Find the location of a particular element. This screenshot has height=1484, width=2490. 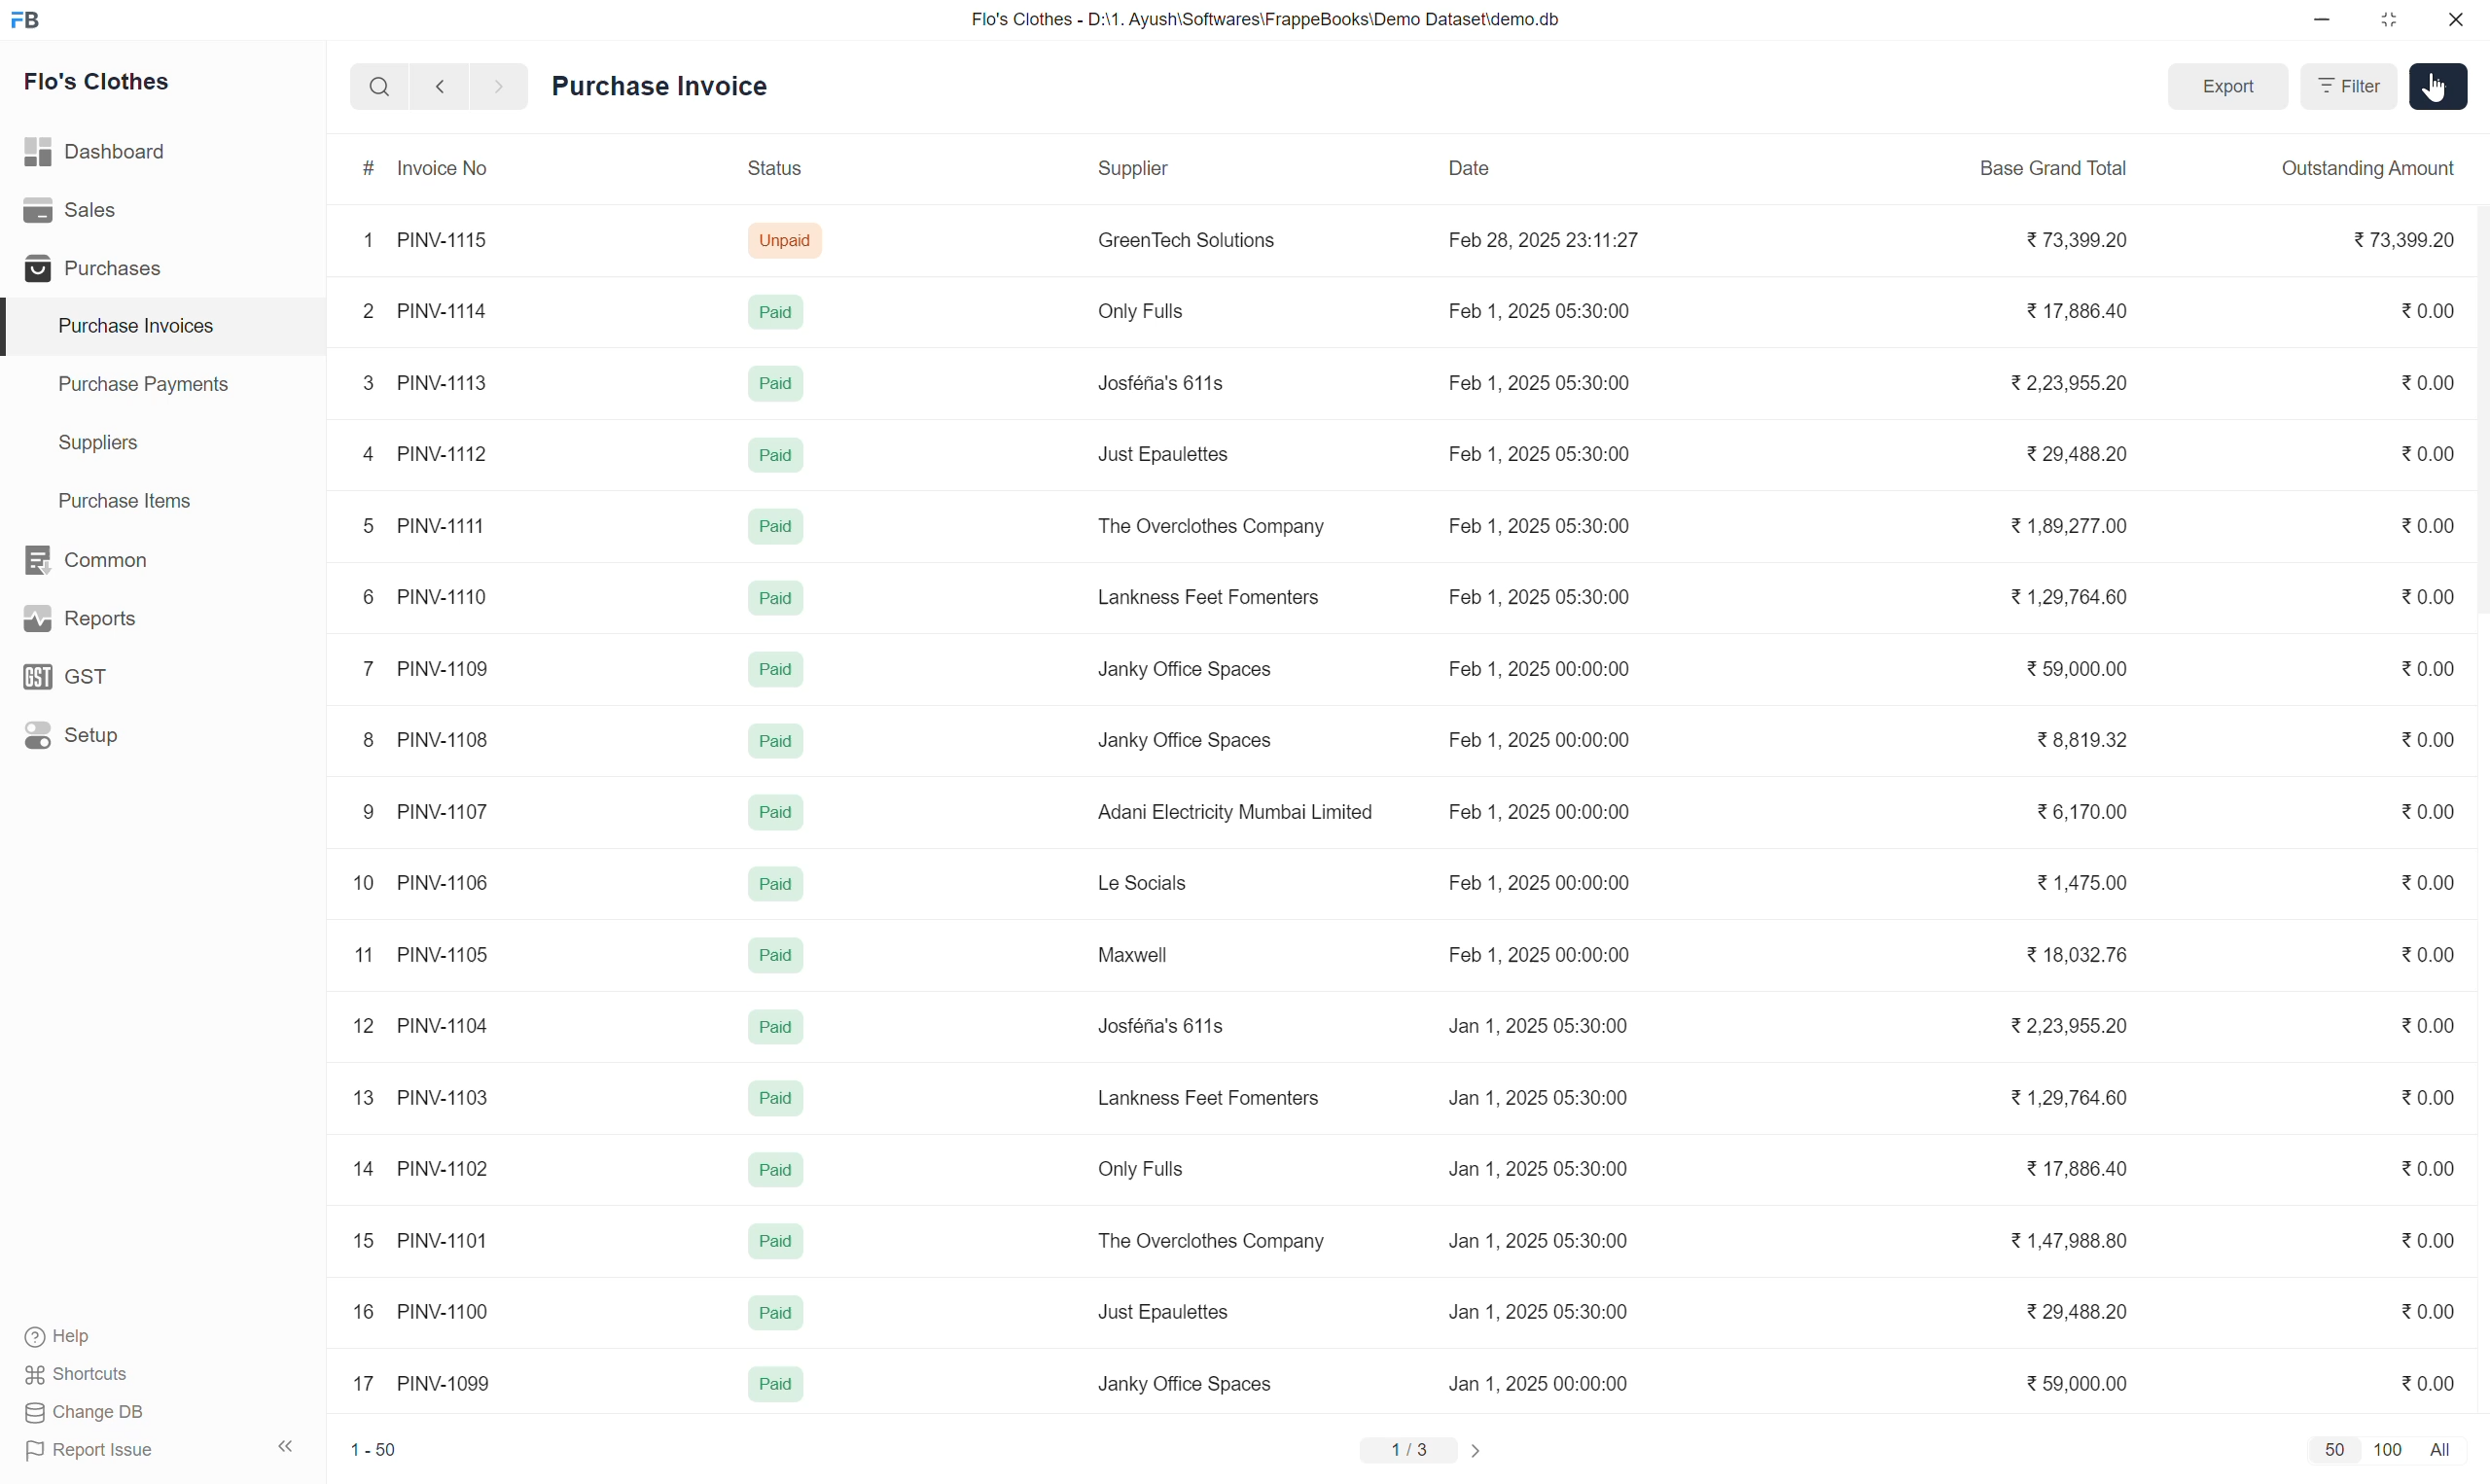

GST is located at coordinates (75, 676).